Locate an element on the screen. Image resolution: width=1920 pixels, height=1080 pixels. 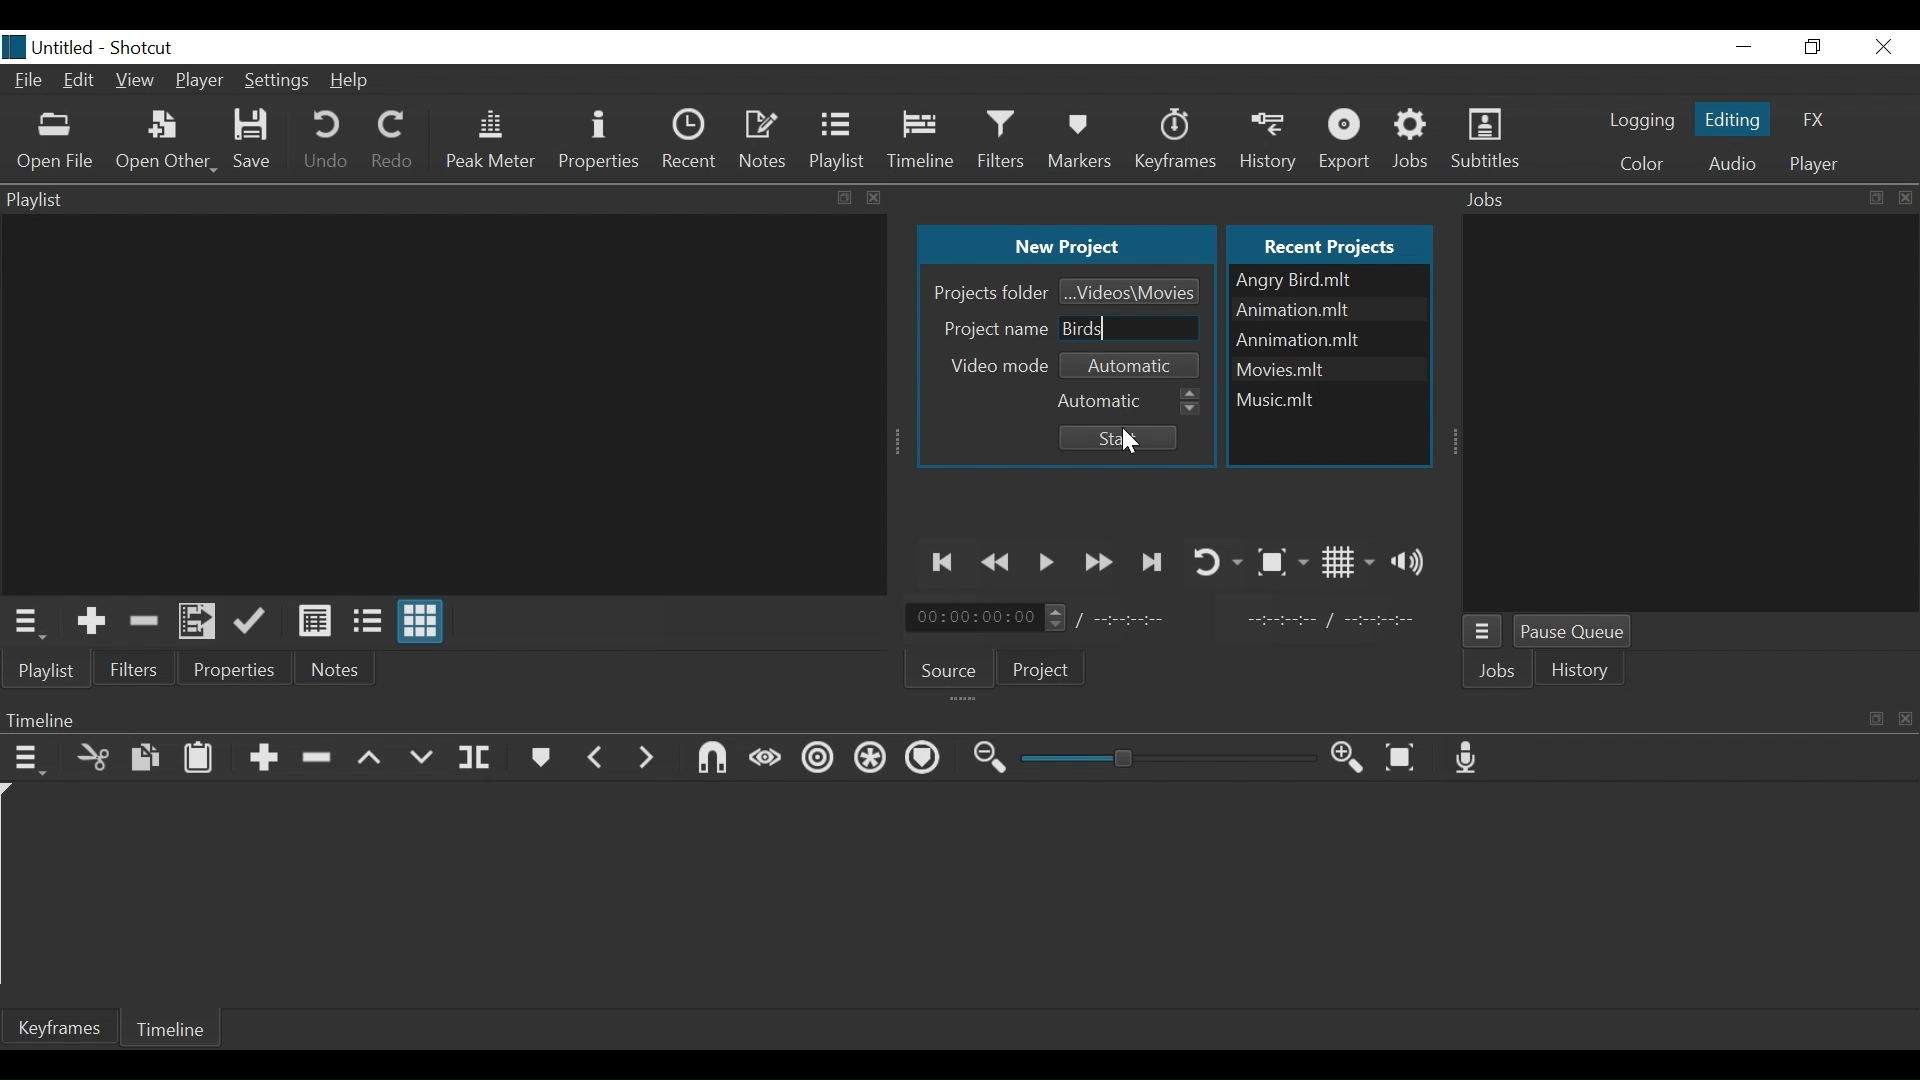
History is located at coordinates (1271, 138).